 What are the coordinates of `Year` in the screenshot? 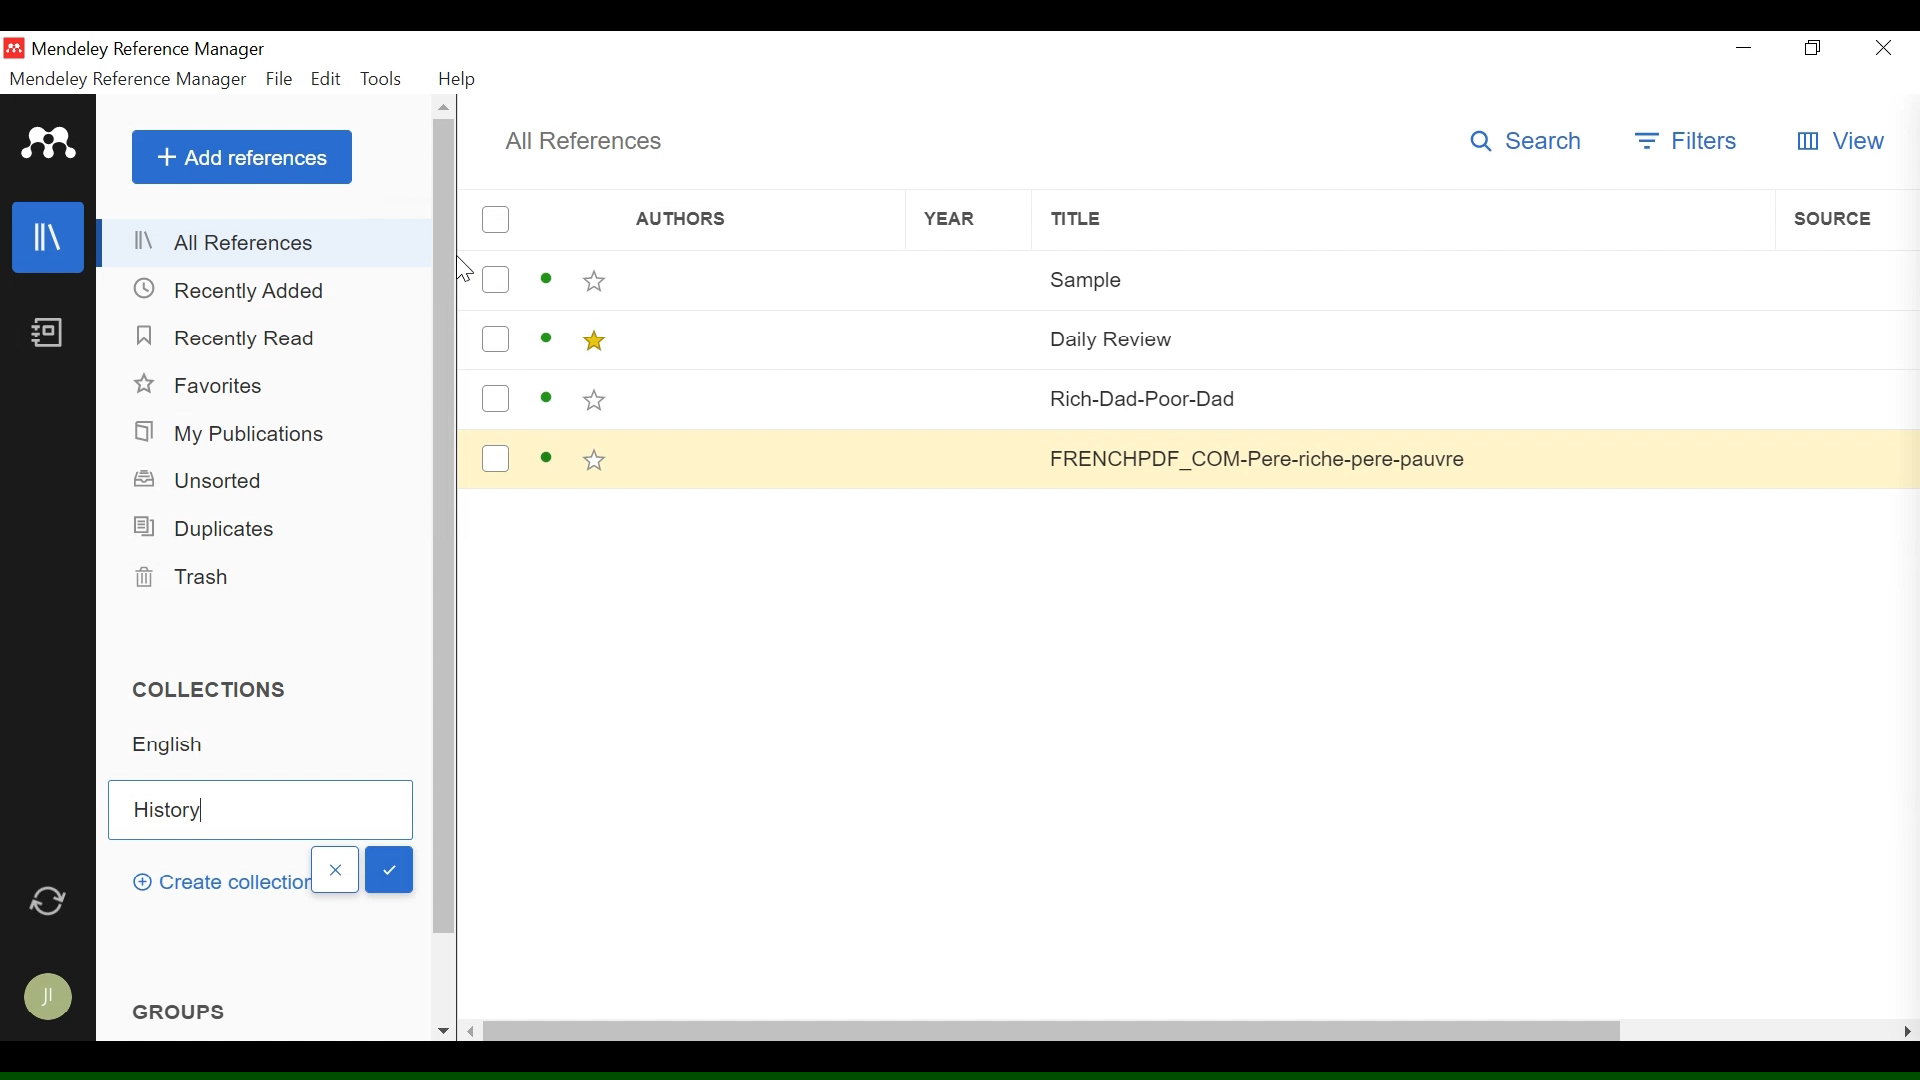 It's located at (973, 460).